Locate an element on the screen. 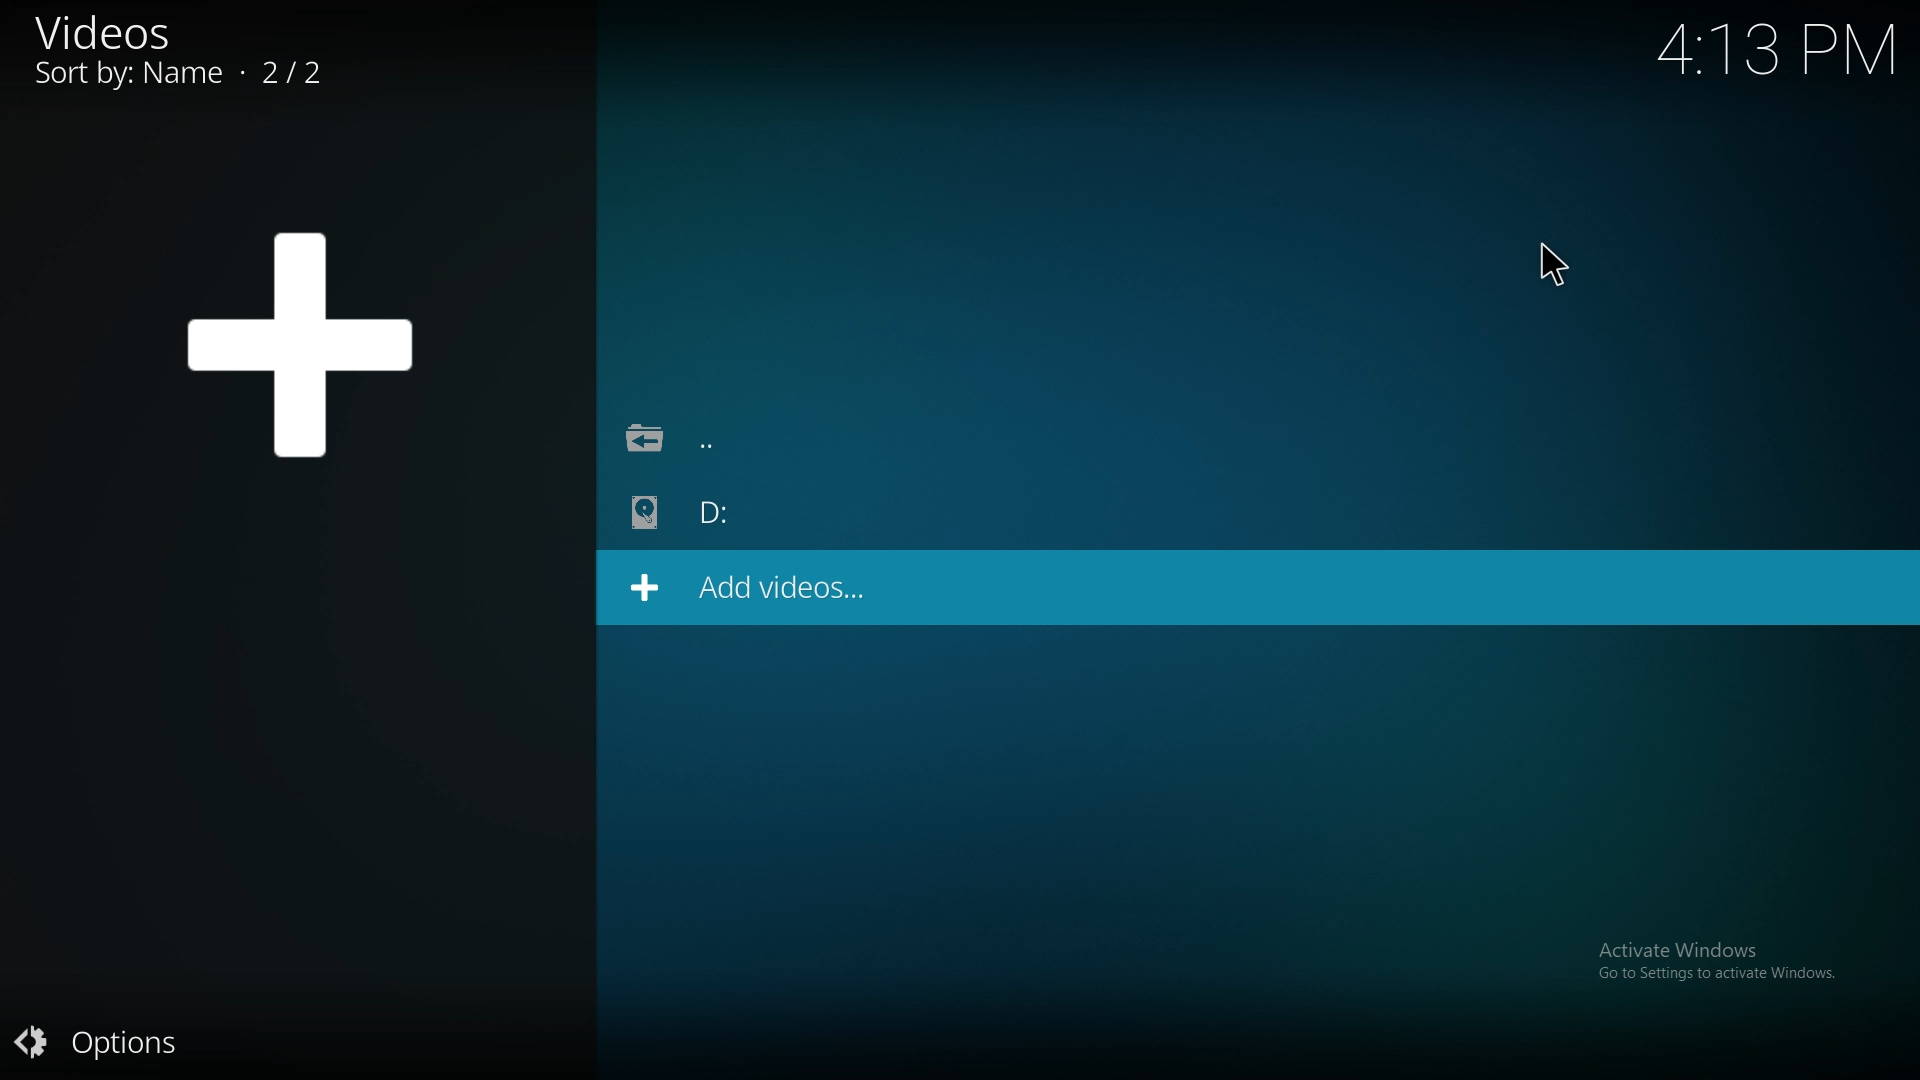 Image resolution: width=1920 pixels, height=1080 pixels. videos is located at coordinates (202, 49).